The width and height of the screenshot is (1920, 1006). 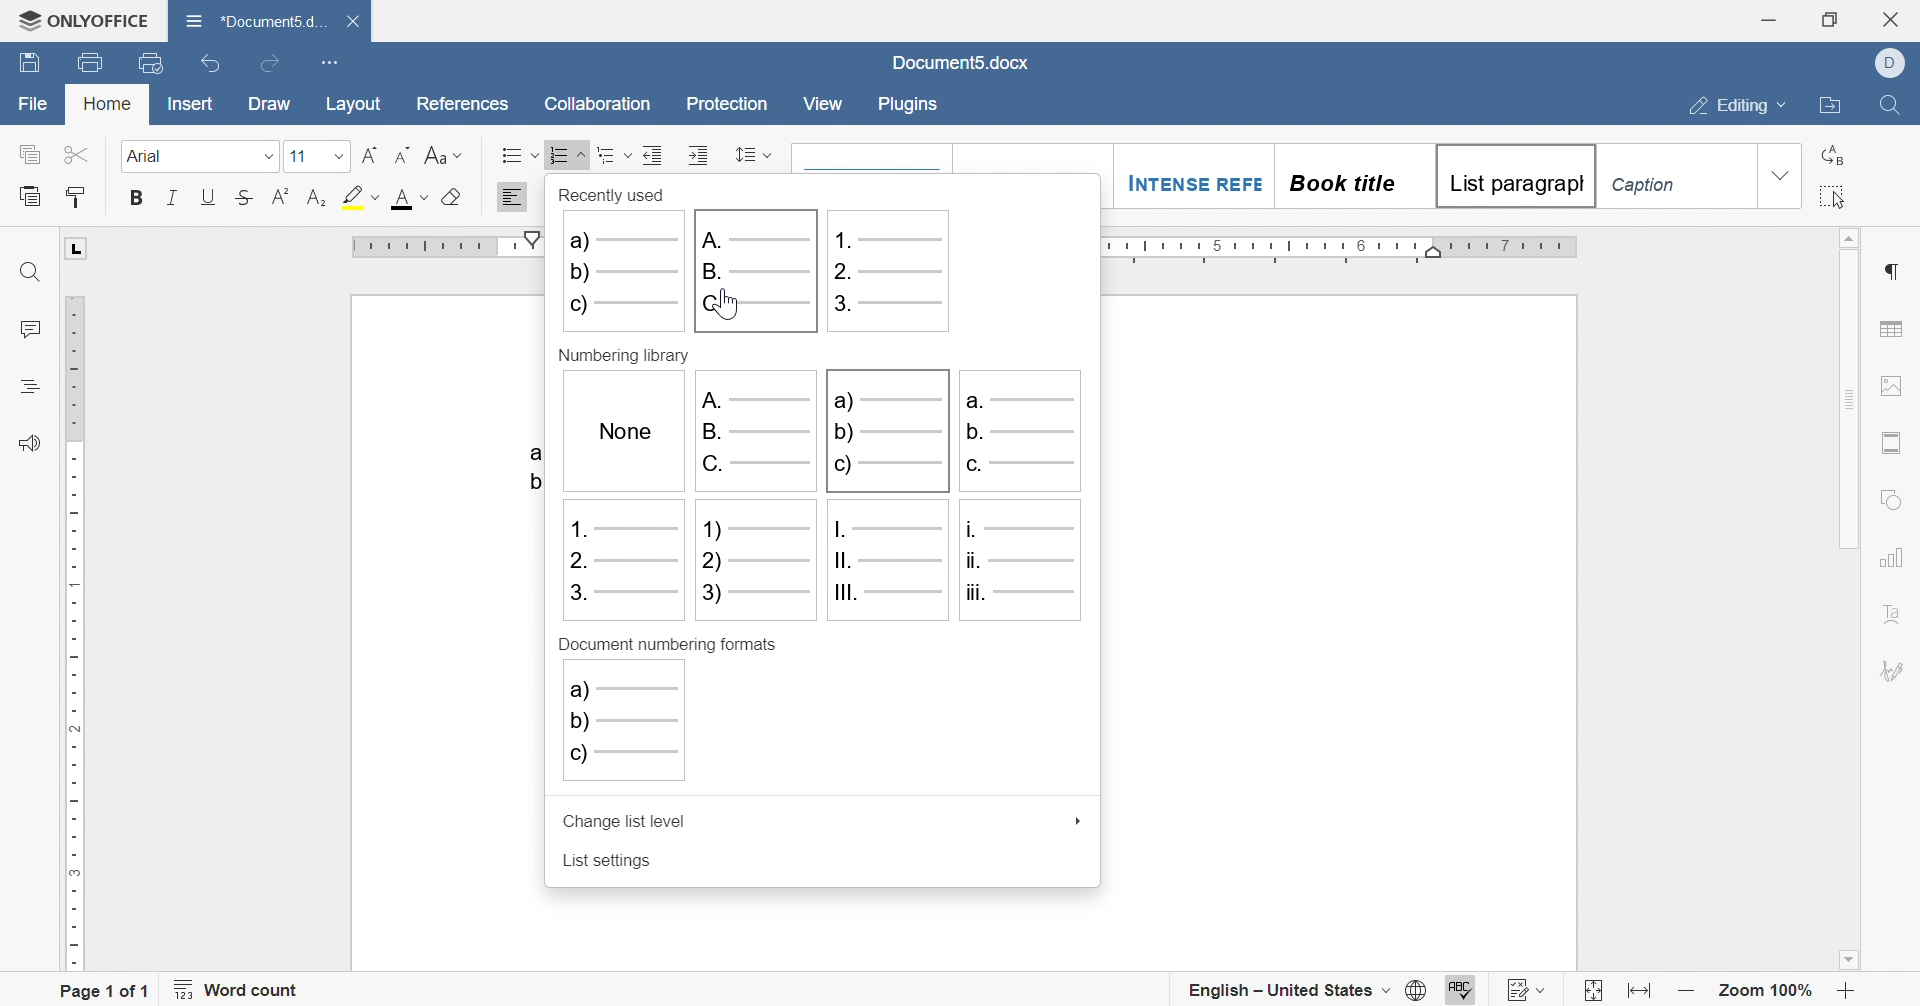 What do you see at coordinates (1847, 992) in the screenshot?
I see `zoom in` at bounding box center [1847, 992].